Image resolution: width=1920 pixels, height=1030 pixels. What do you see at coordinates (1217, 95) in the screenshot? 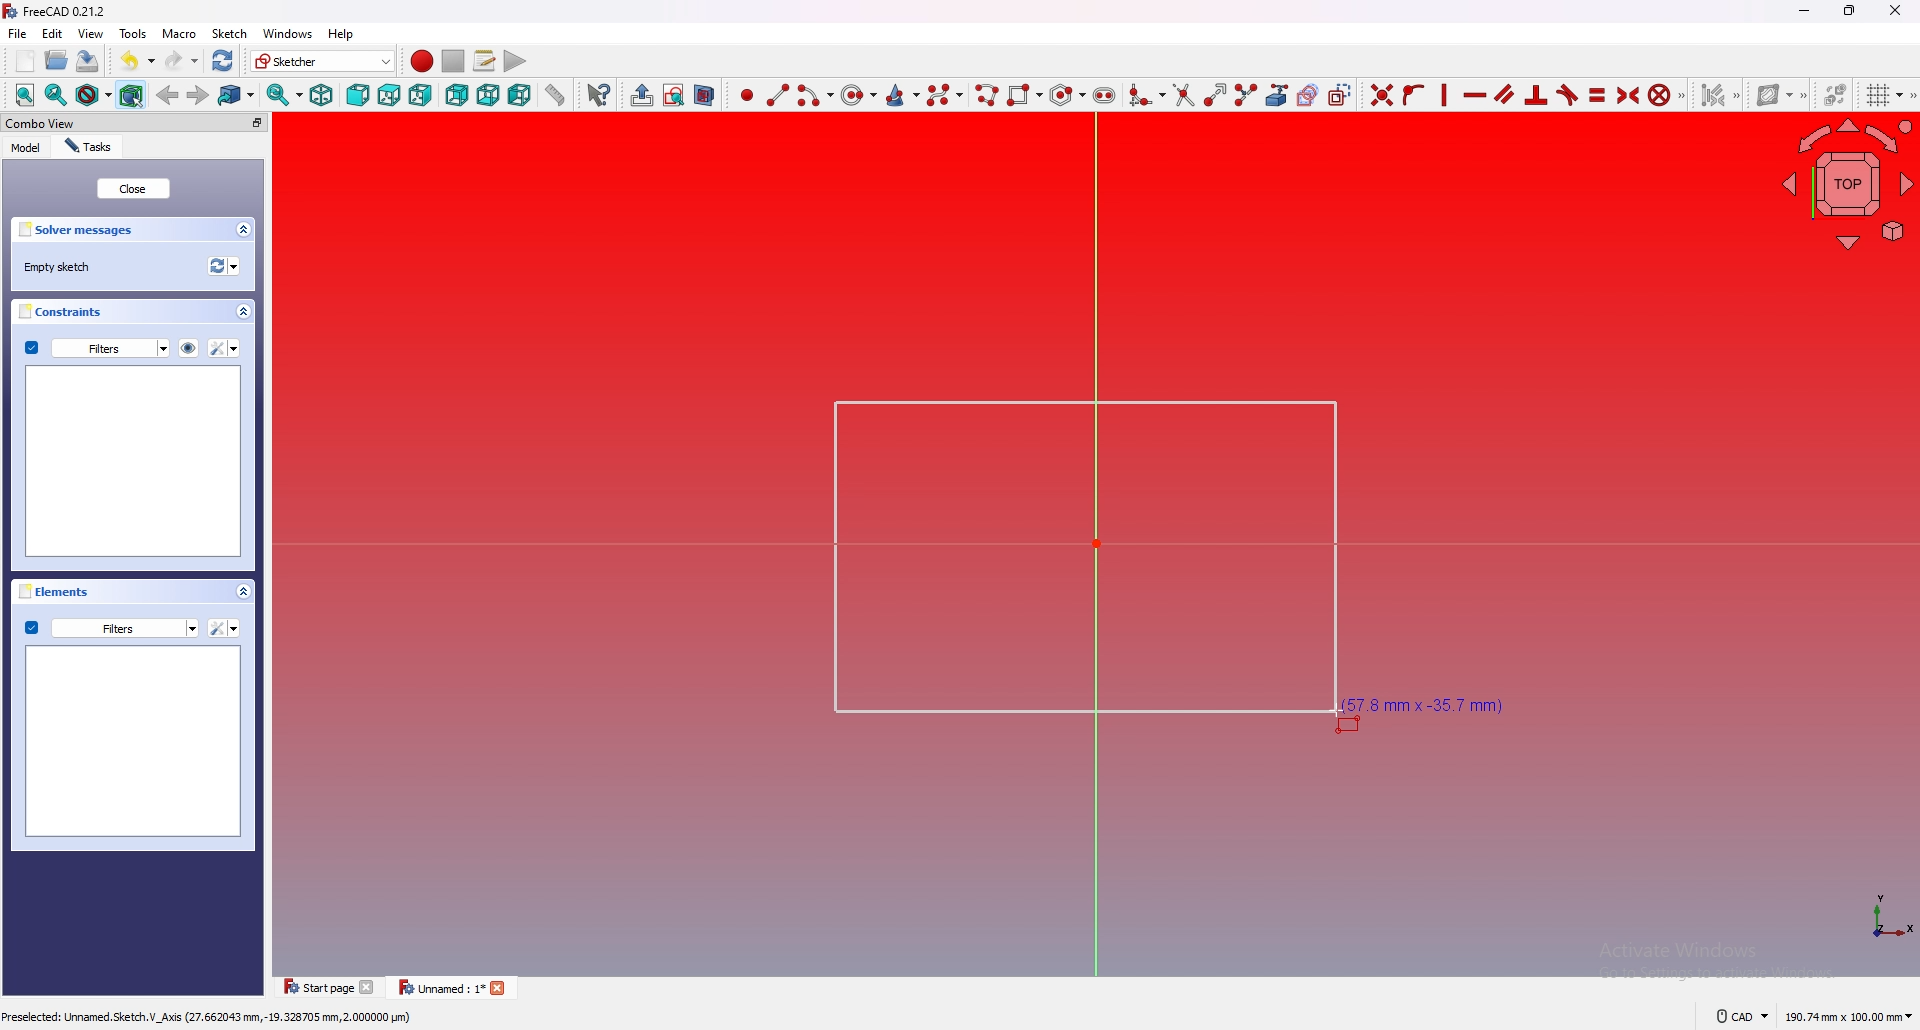
I see `extend edge` at bounding box center [1217, 95].